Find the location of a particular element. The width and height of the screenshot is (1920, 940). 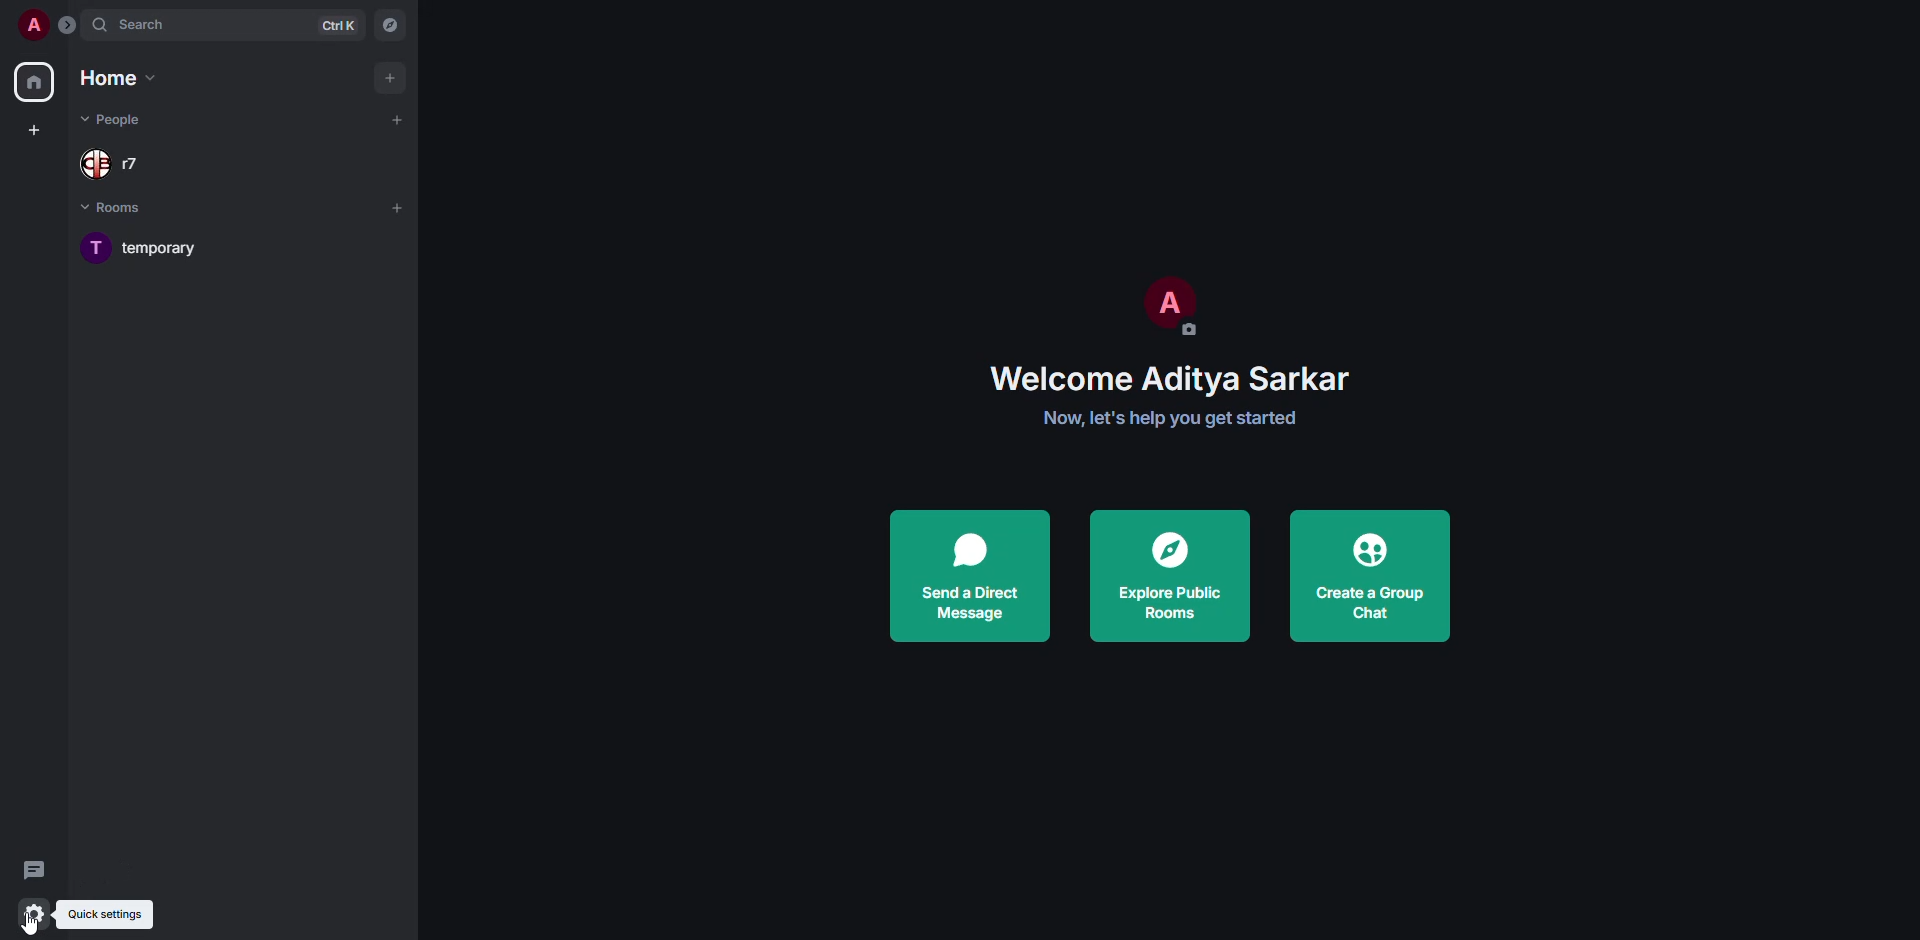

threads is located at coordinates (36, 870).